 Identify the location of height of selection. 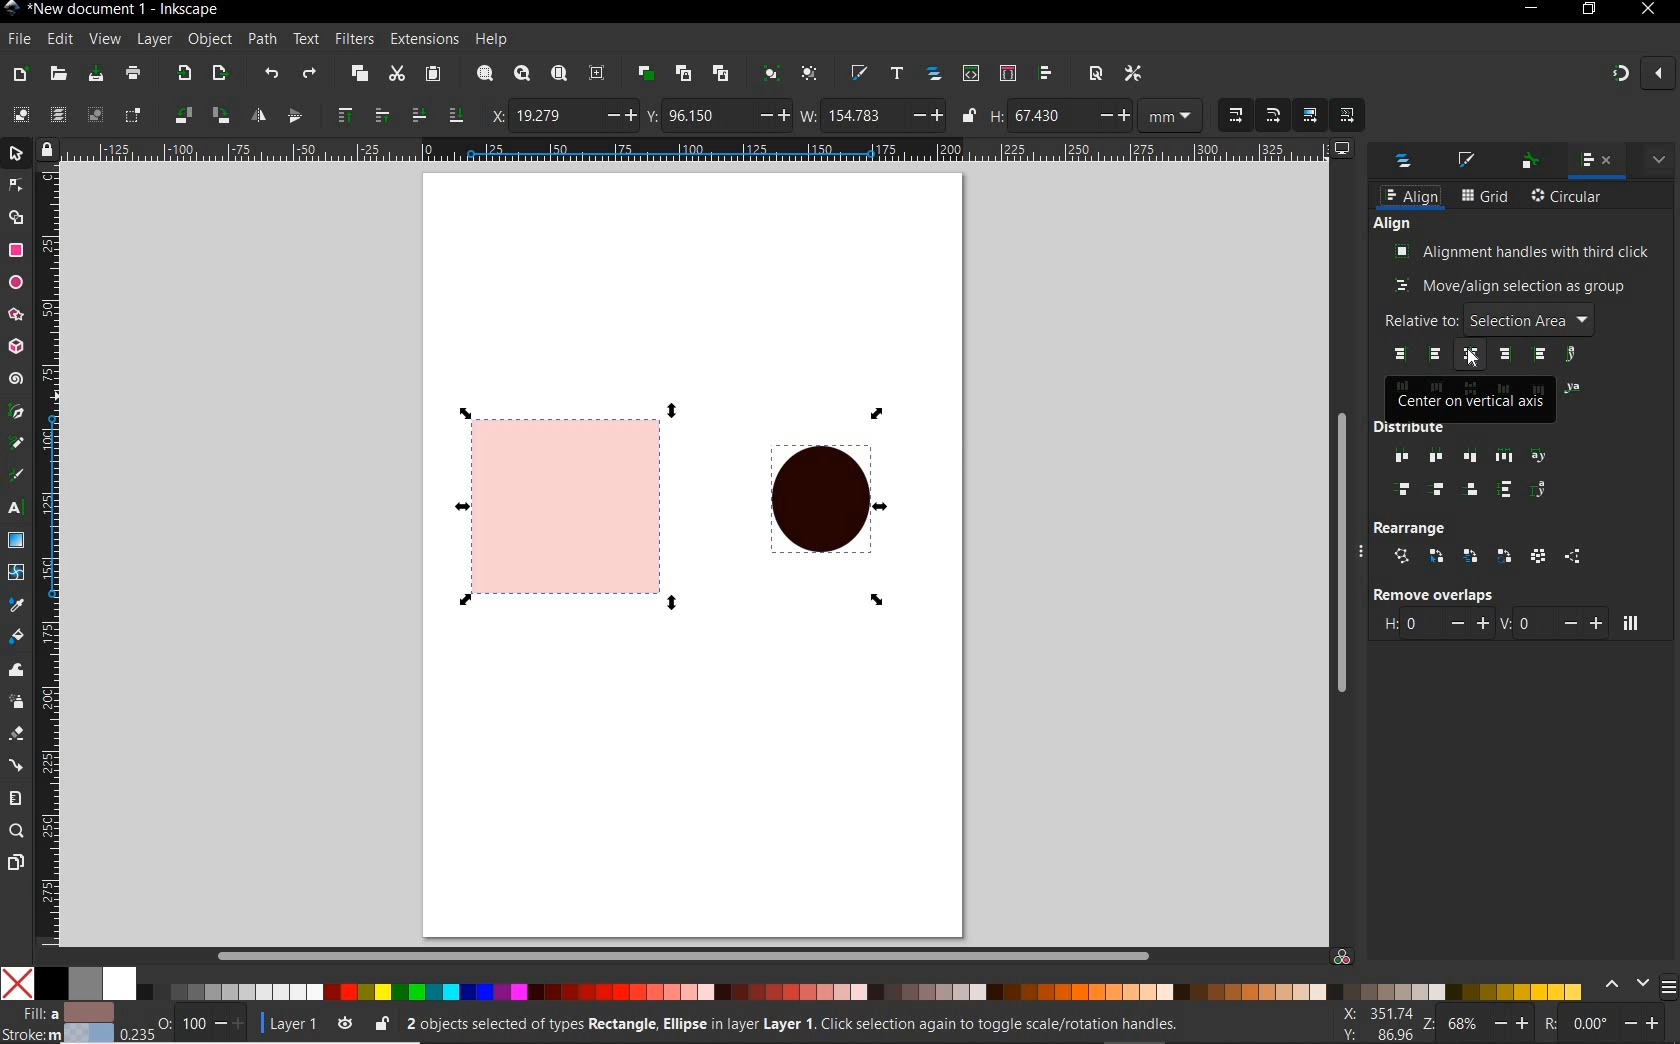
(1099, 116).